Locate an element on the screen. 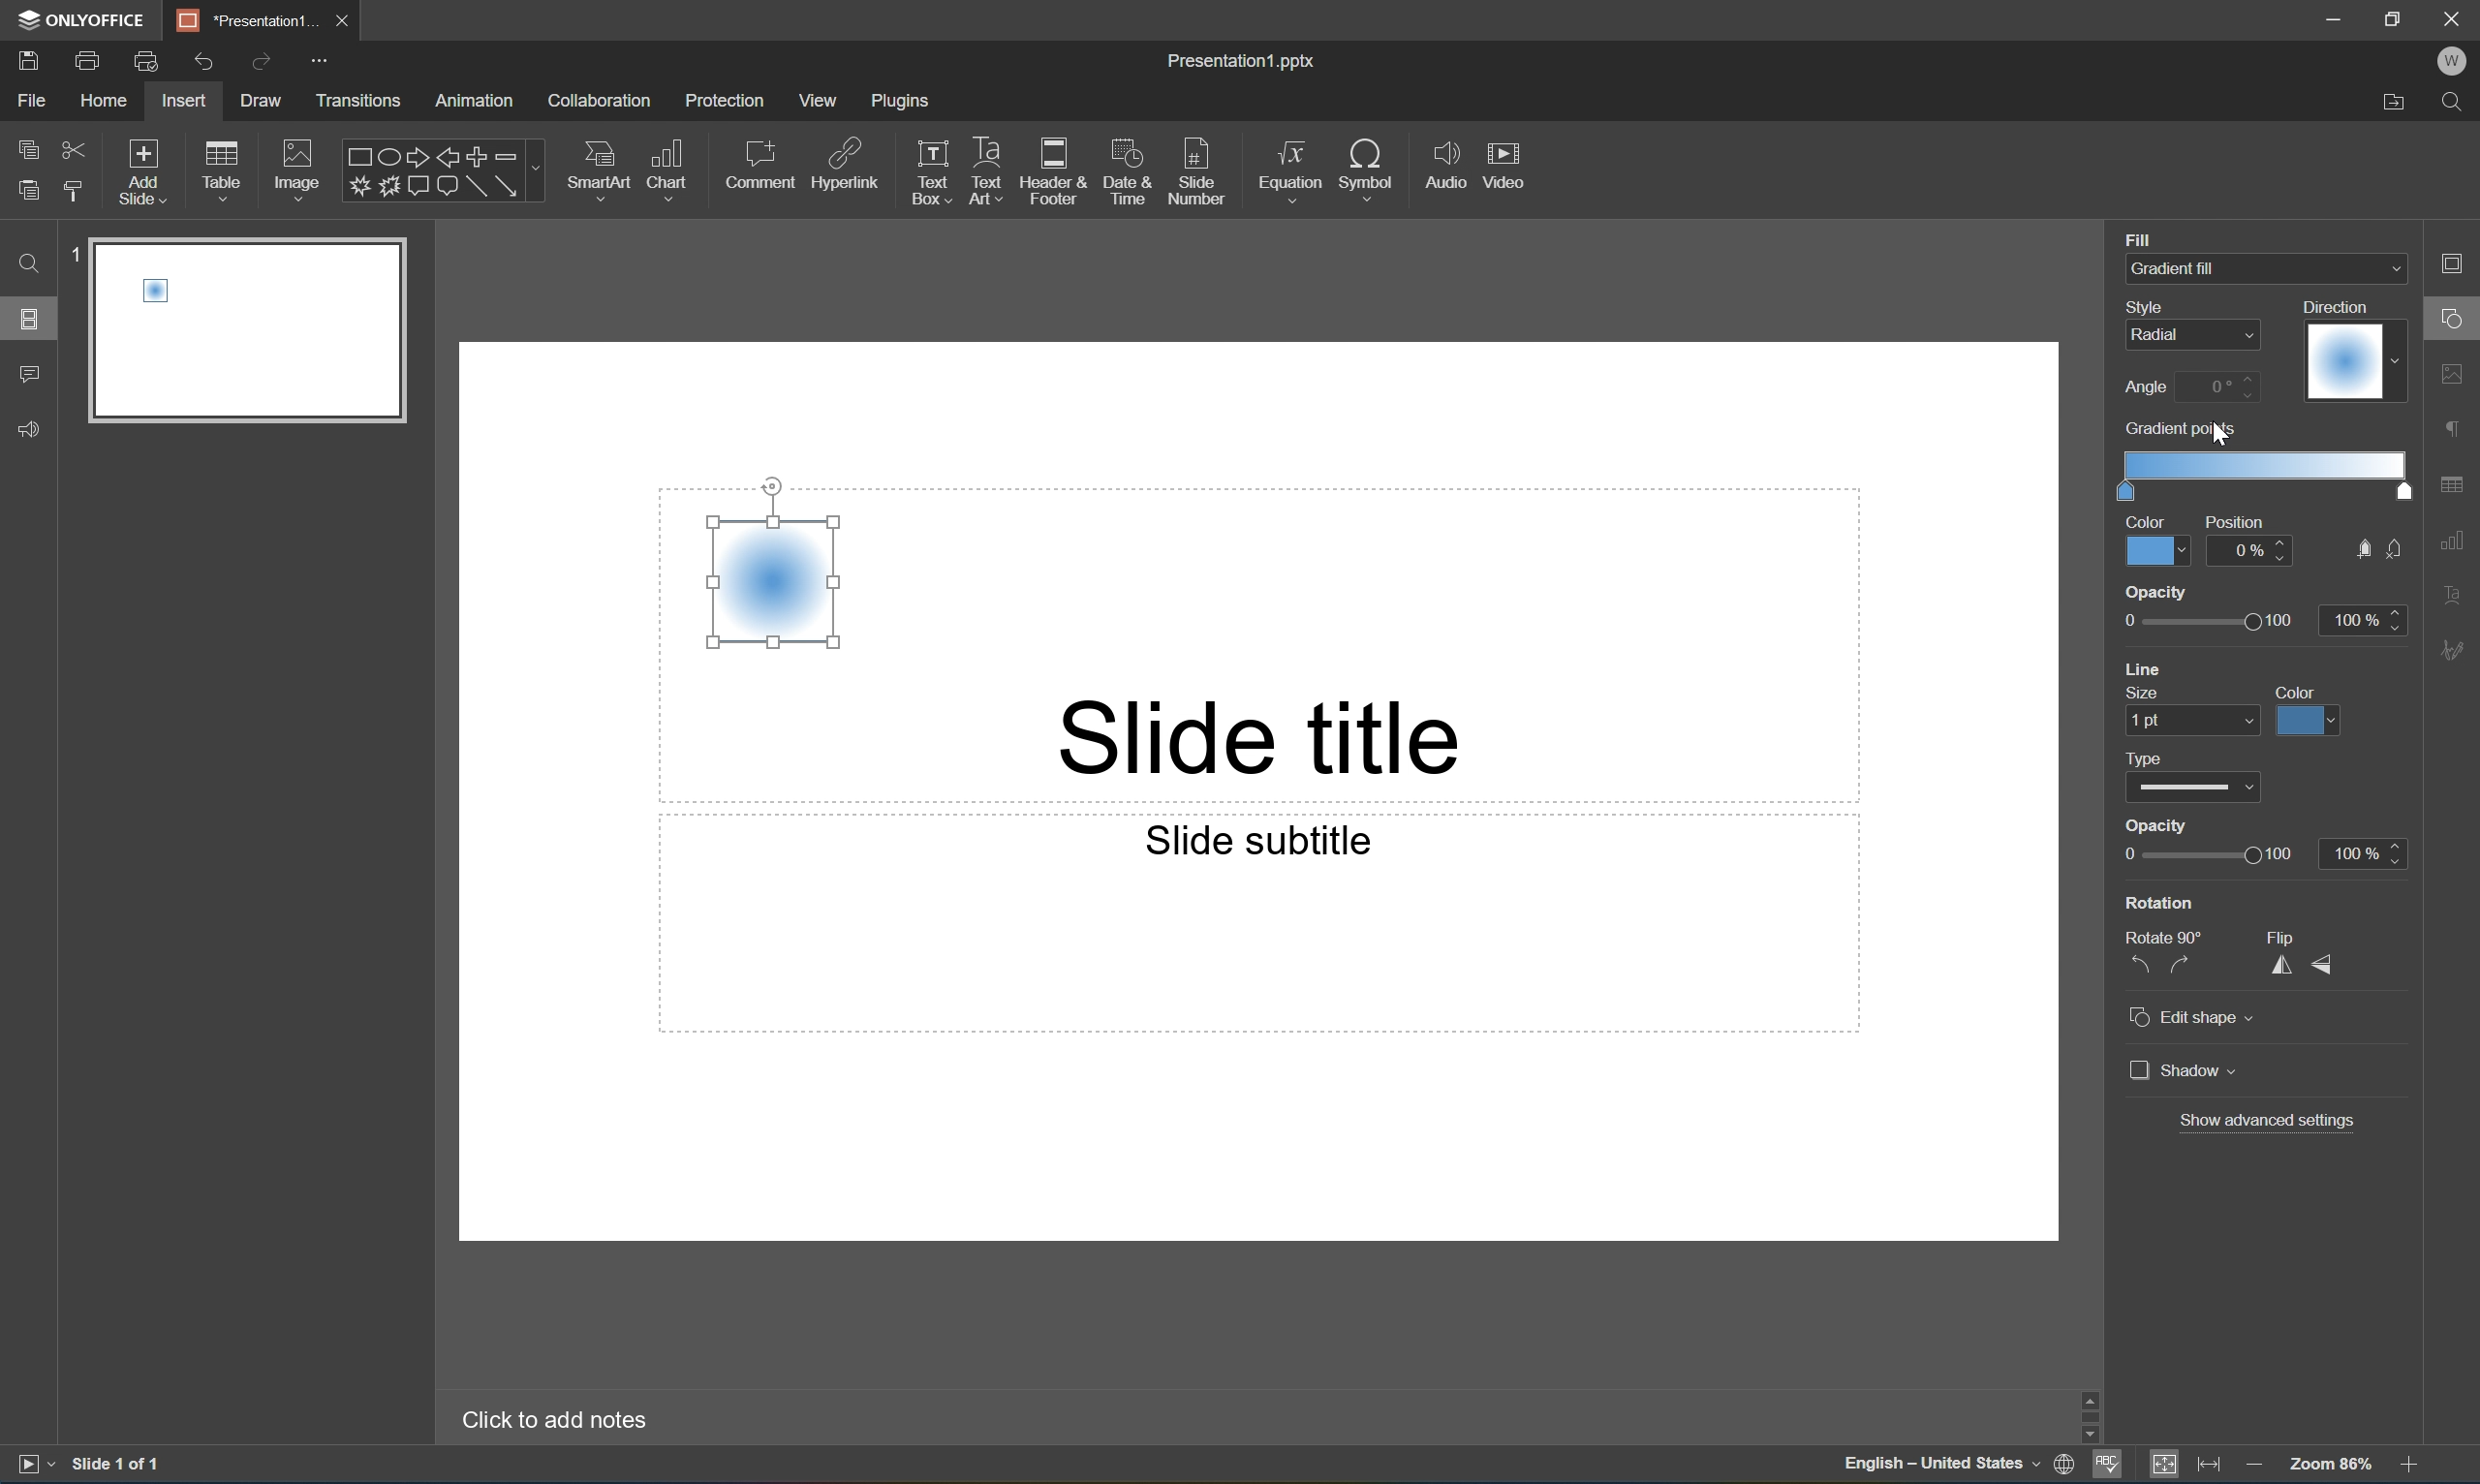  Home is located at coordinates (106, 100).